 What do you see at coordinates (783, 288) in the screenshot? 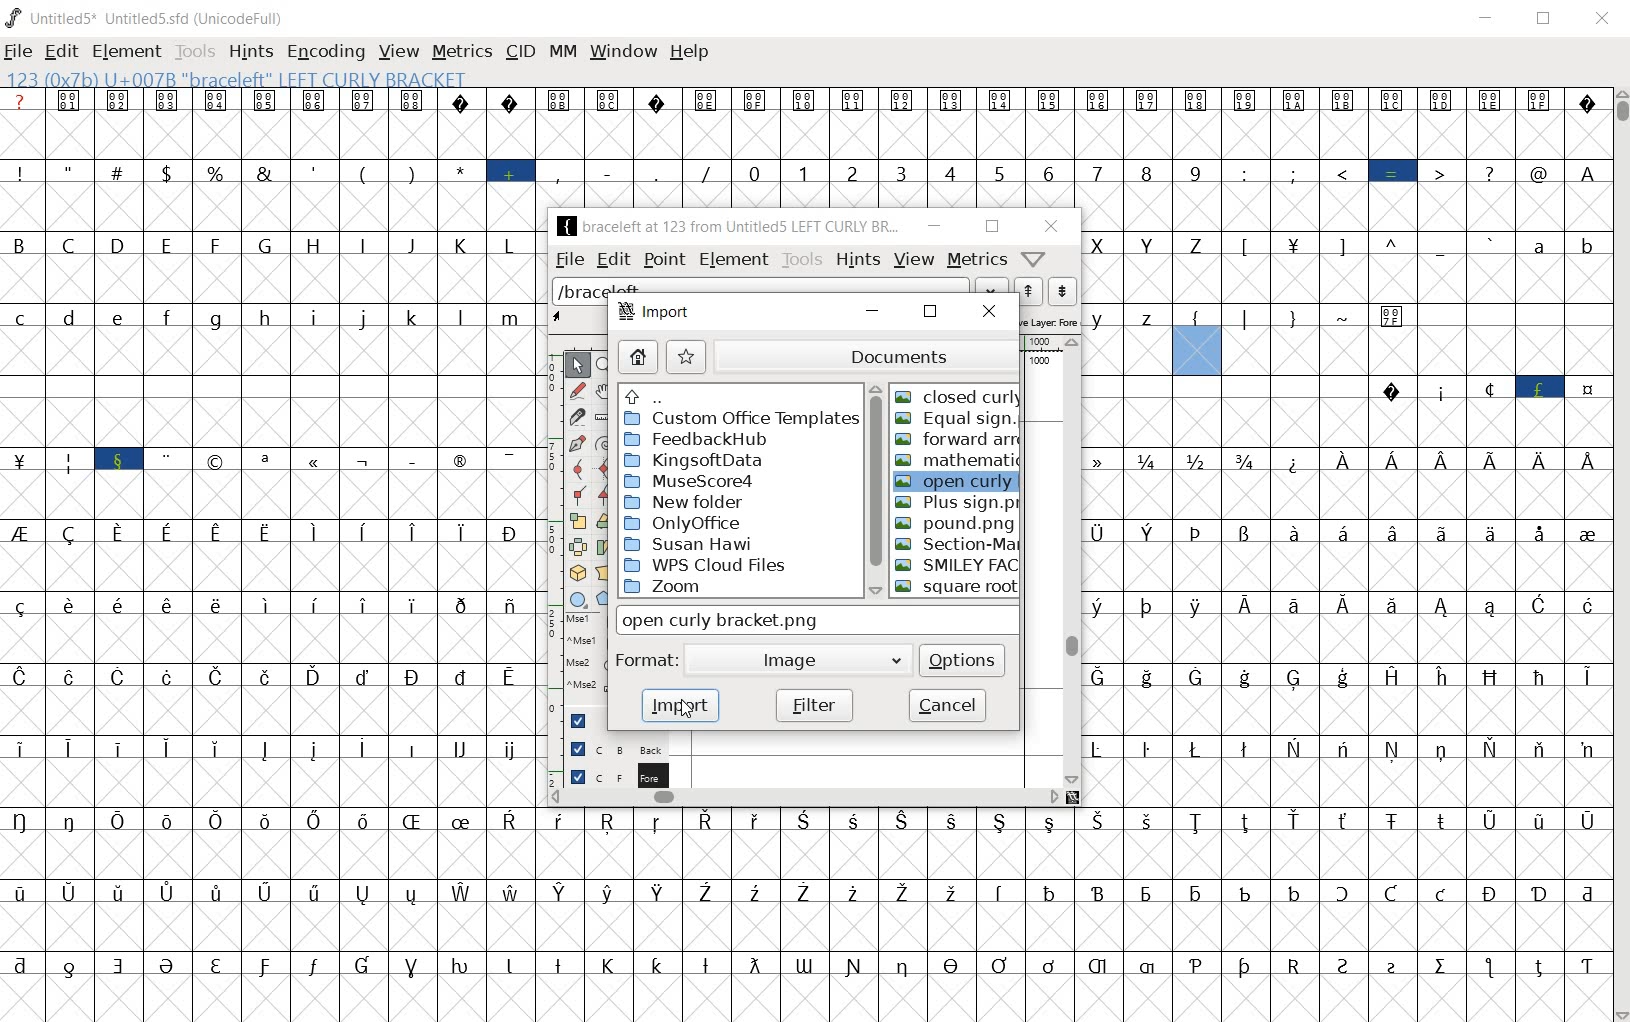
I see `load word list` at bounding box center [783, 288].